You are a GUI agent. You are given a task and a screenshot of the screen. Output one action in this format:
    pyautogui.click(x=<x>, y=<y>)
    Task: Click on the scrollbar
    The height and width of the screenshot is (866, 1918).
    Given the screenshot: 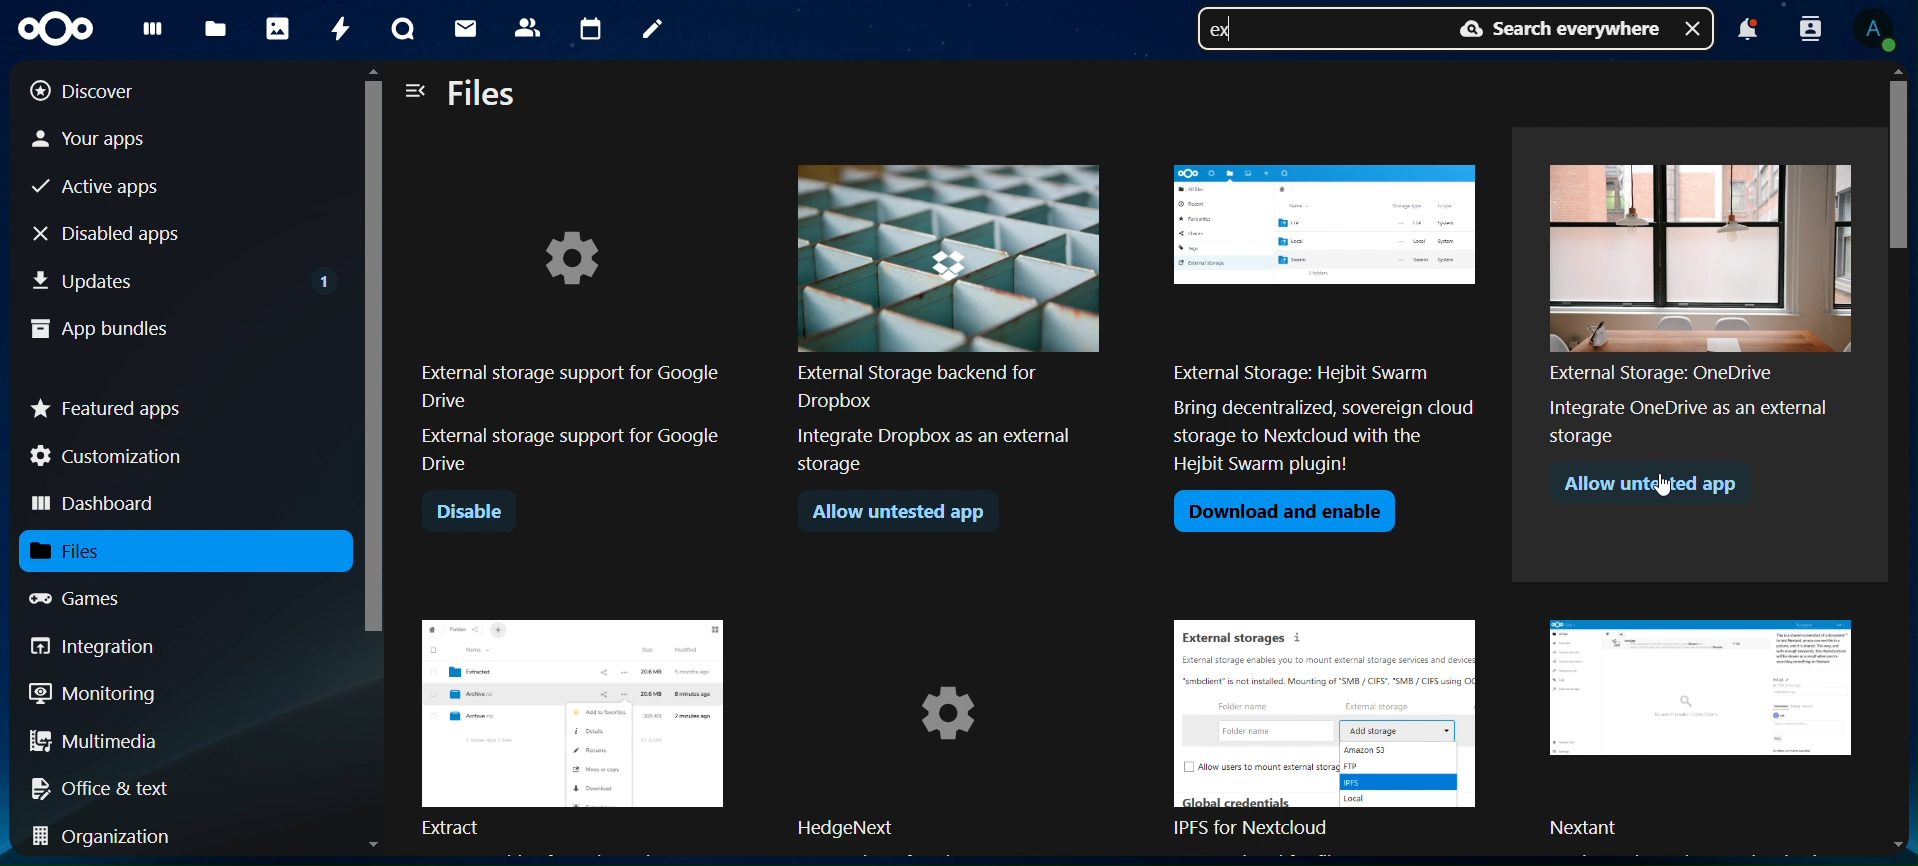 What is the action you would take?
    pyautogui.click(x=375, y=367)
    